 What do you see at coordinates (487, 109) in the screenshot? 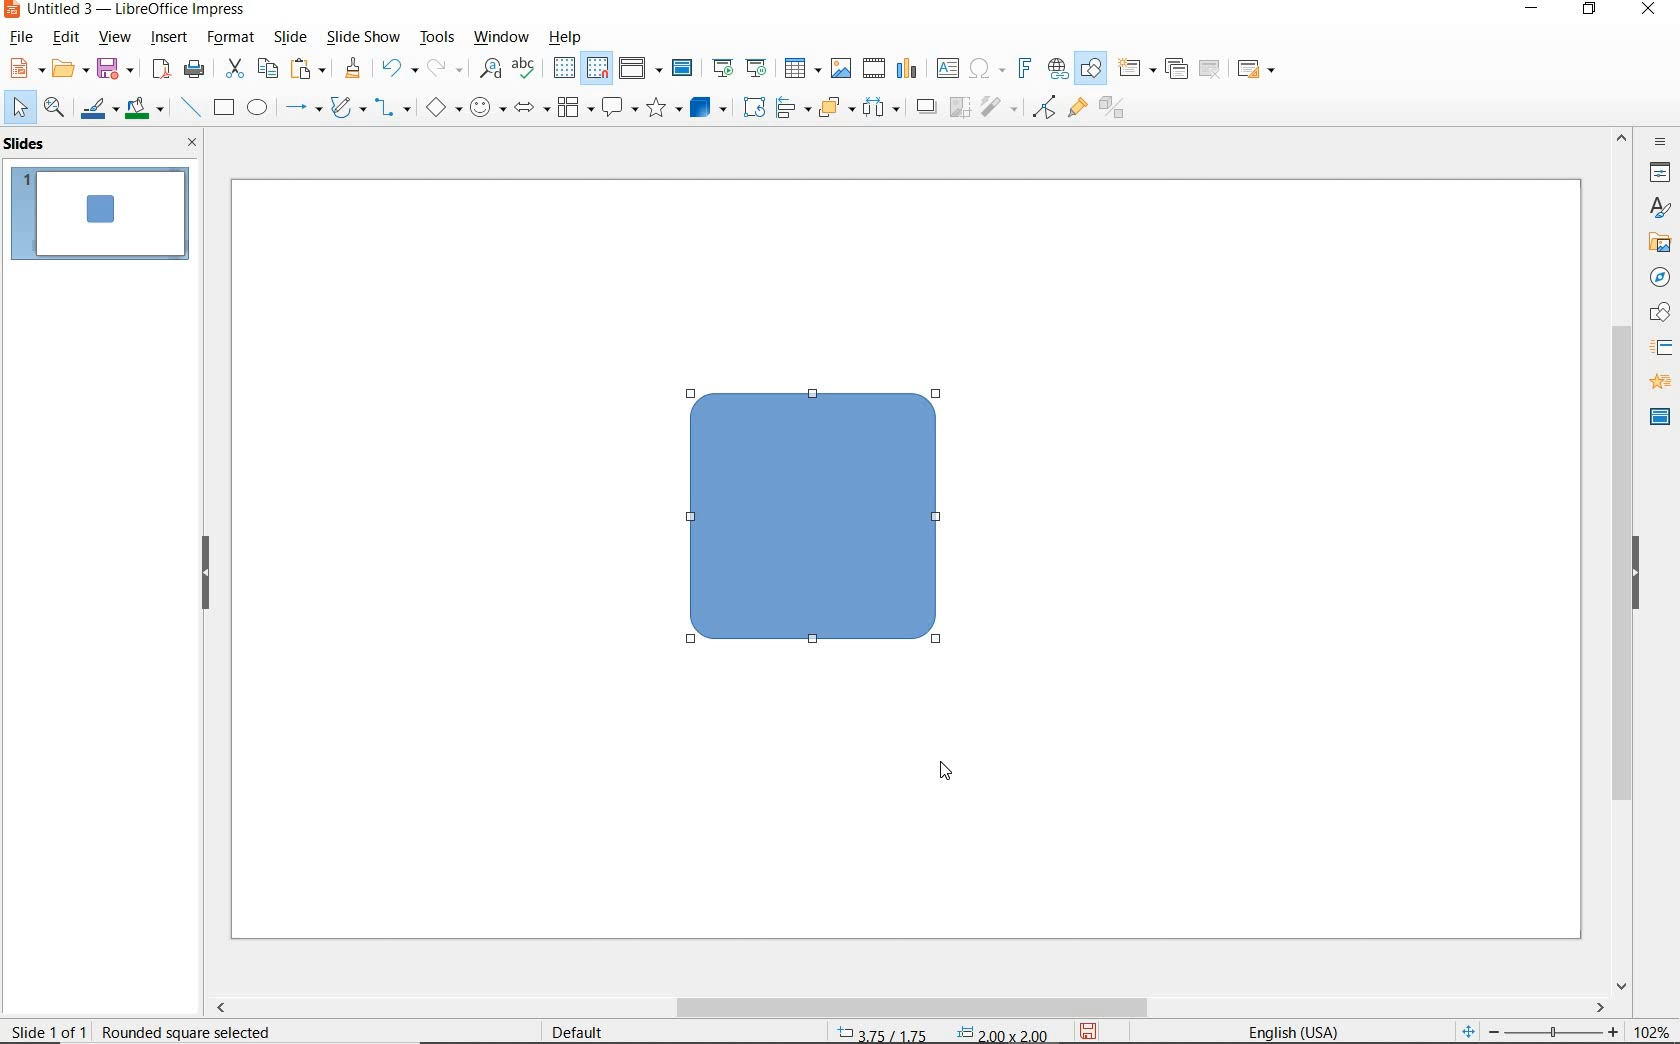
I see `symbol shapes` at bounding box center [487, 109].